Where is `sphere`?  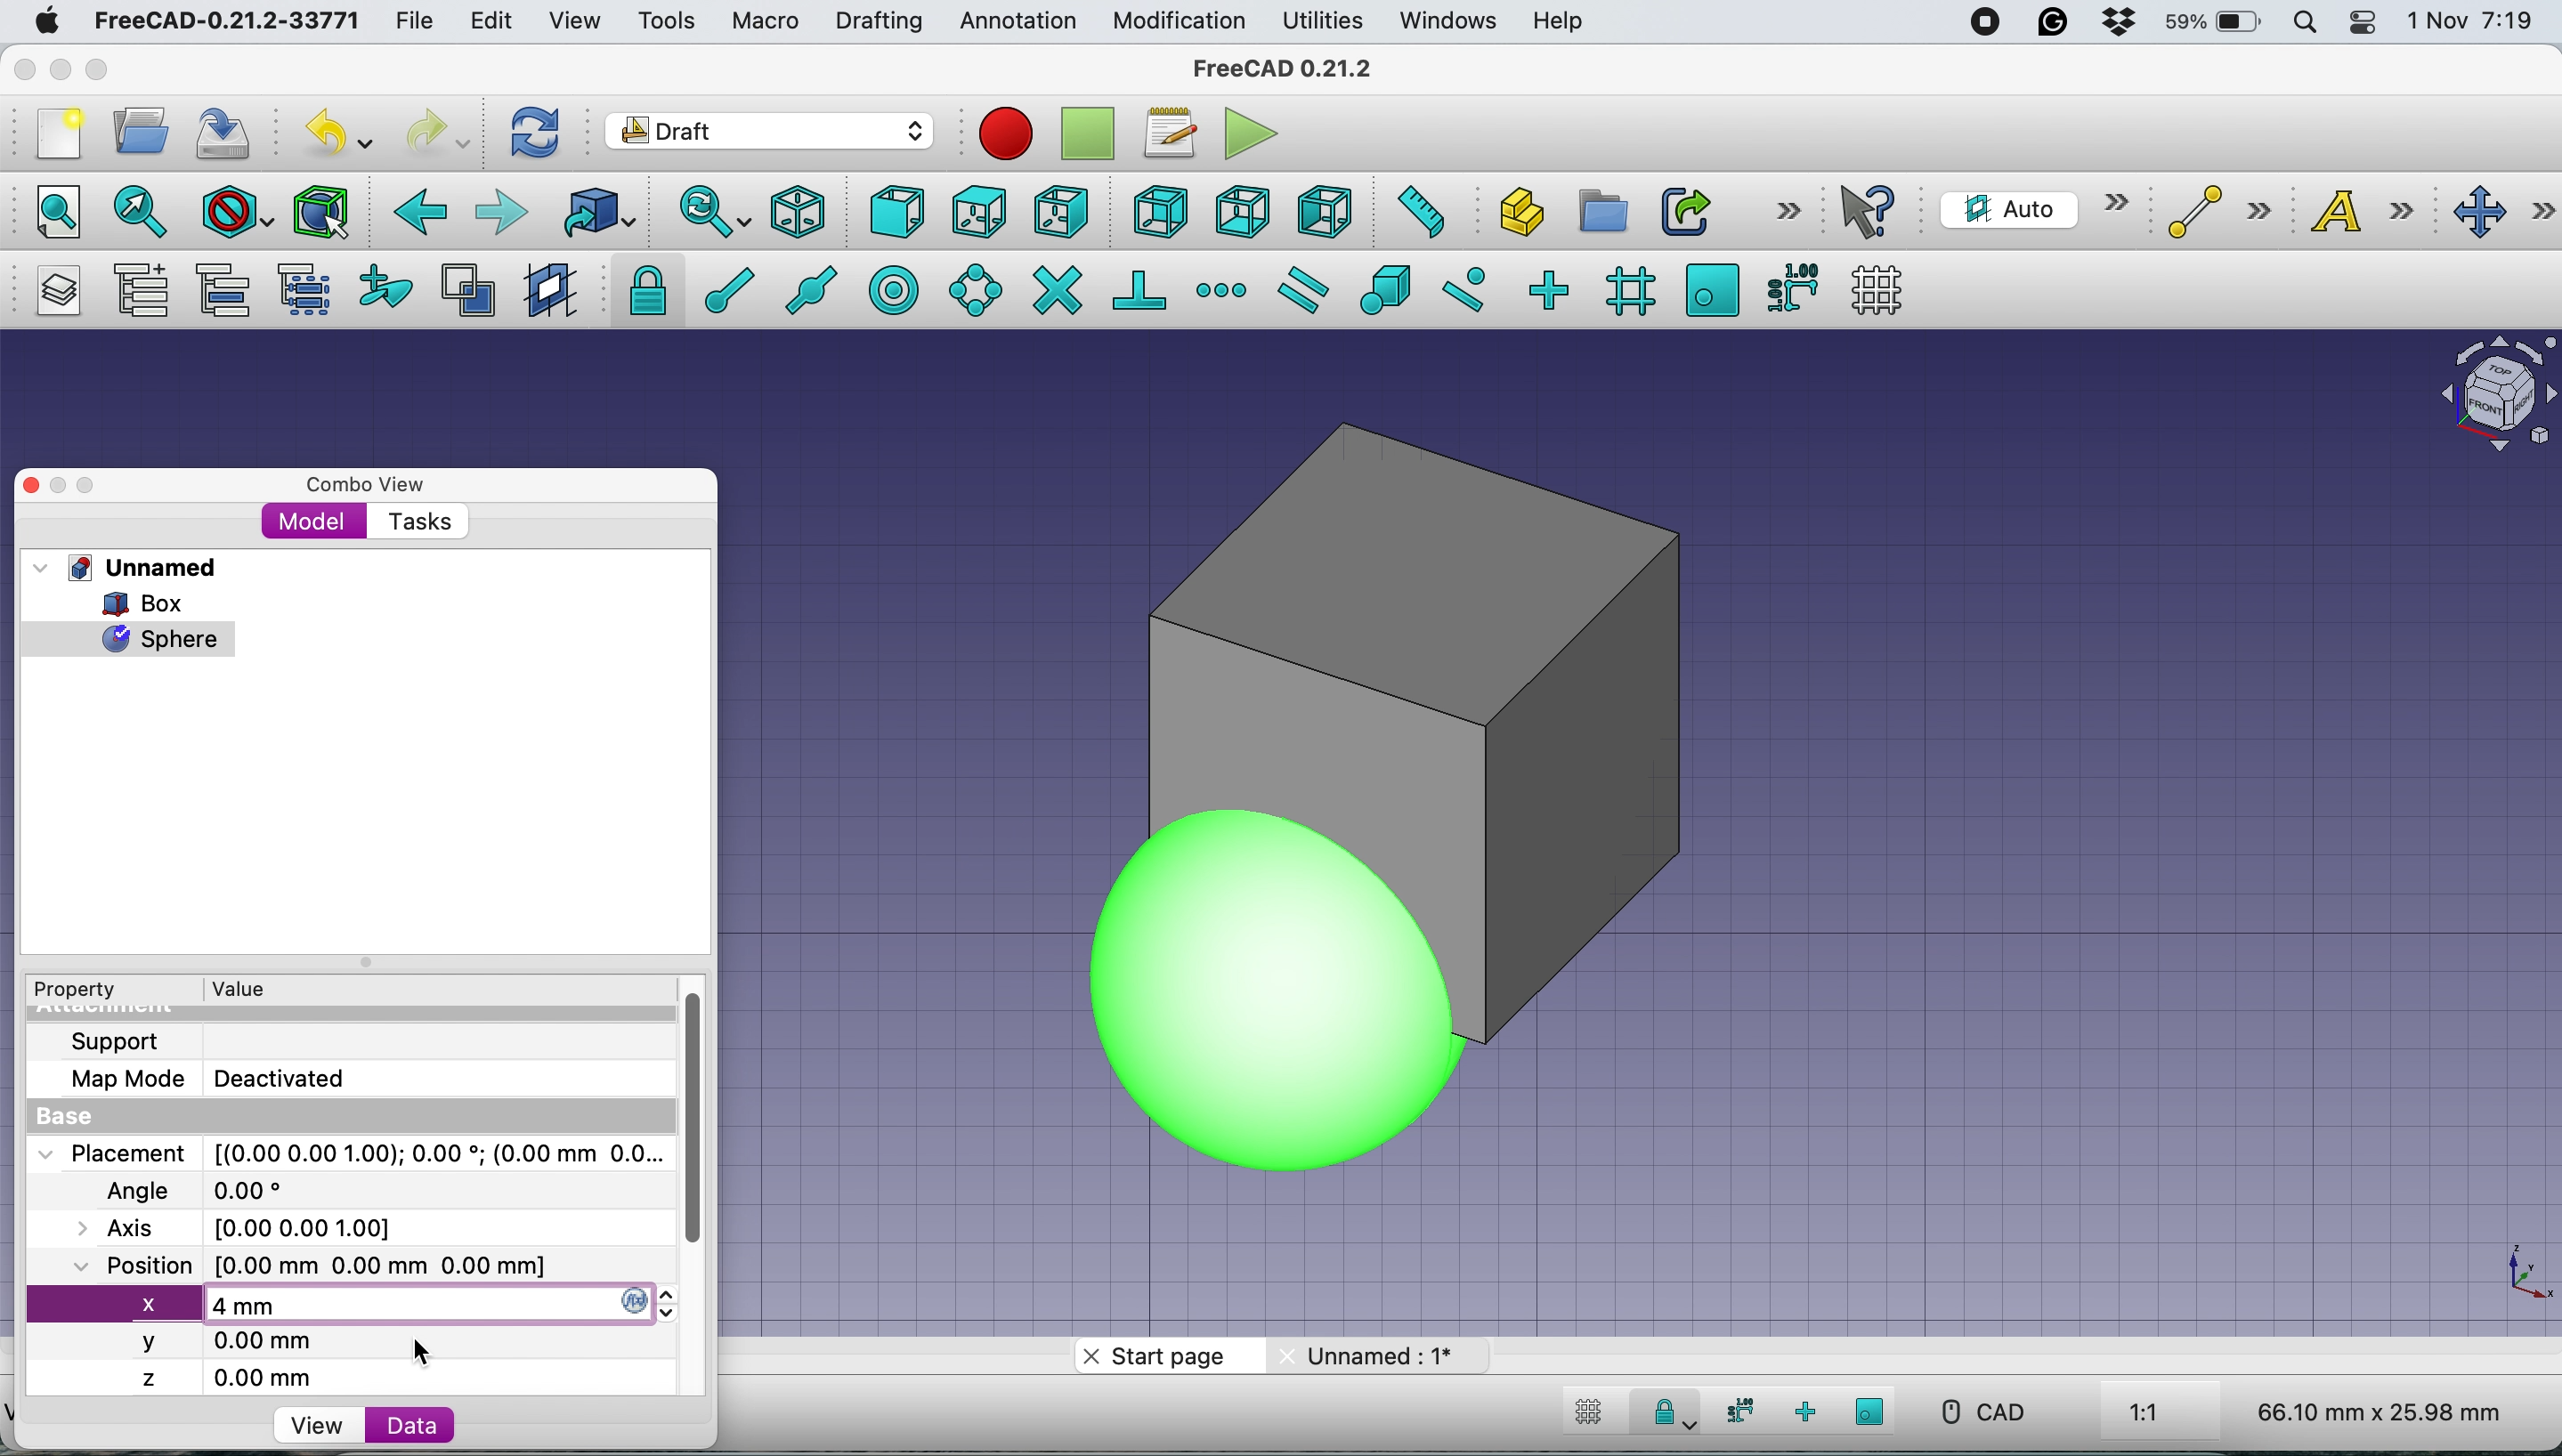 sphere is located at coordinates (1131, 935).